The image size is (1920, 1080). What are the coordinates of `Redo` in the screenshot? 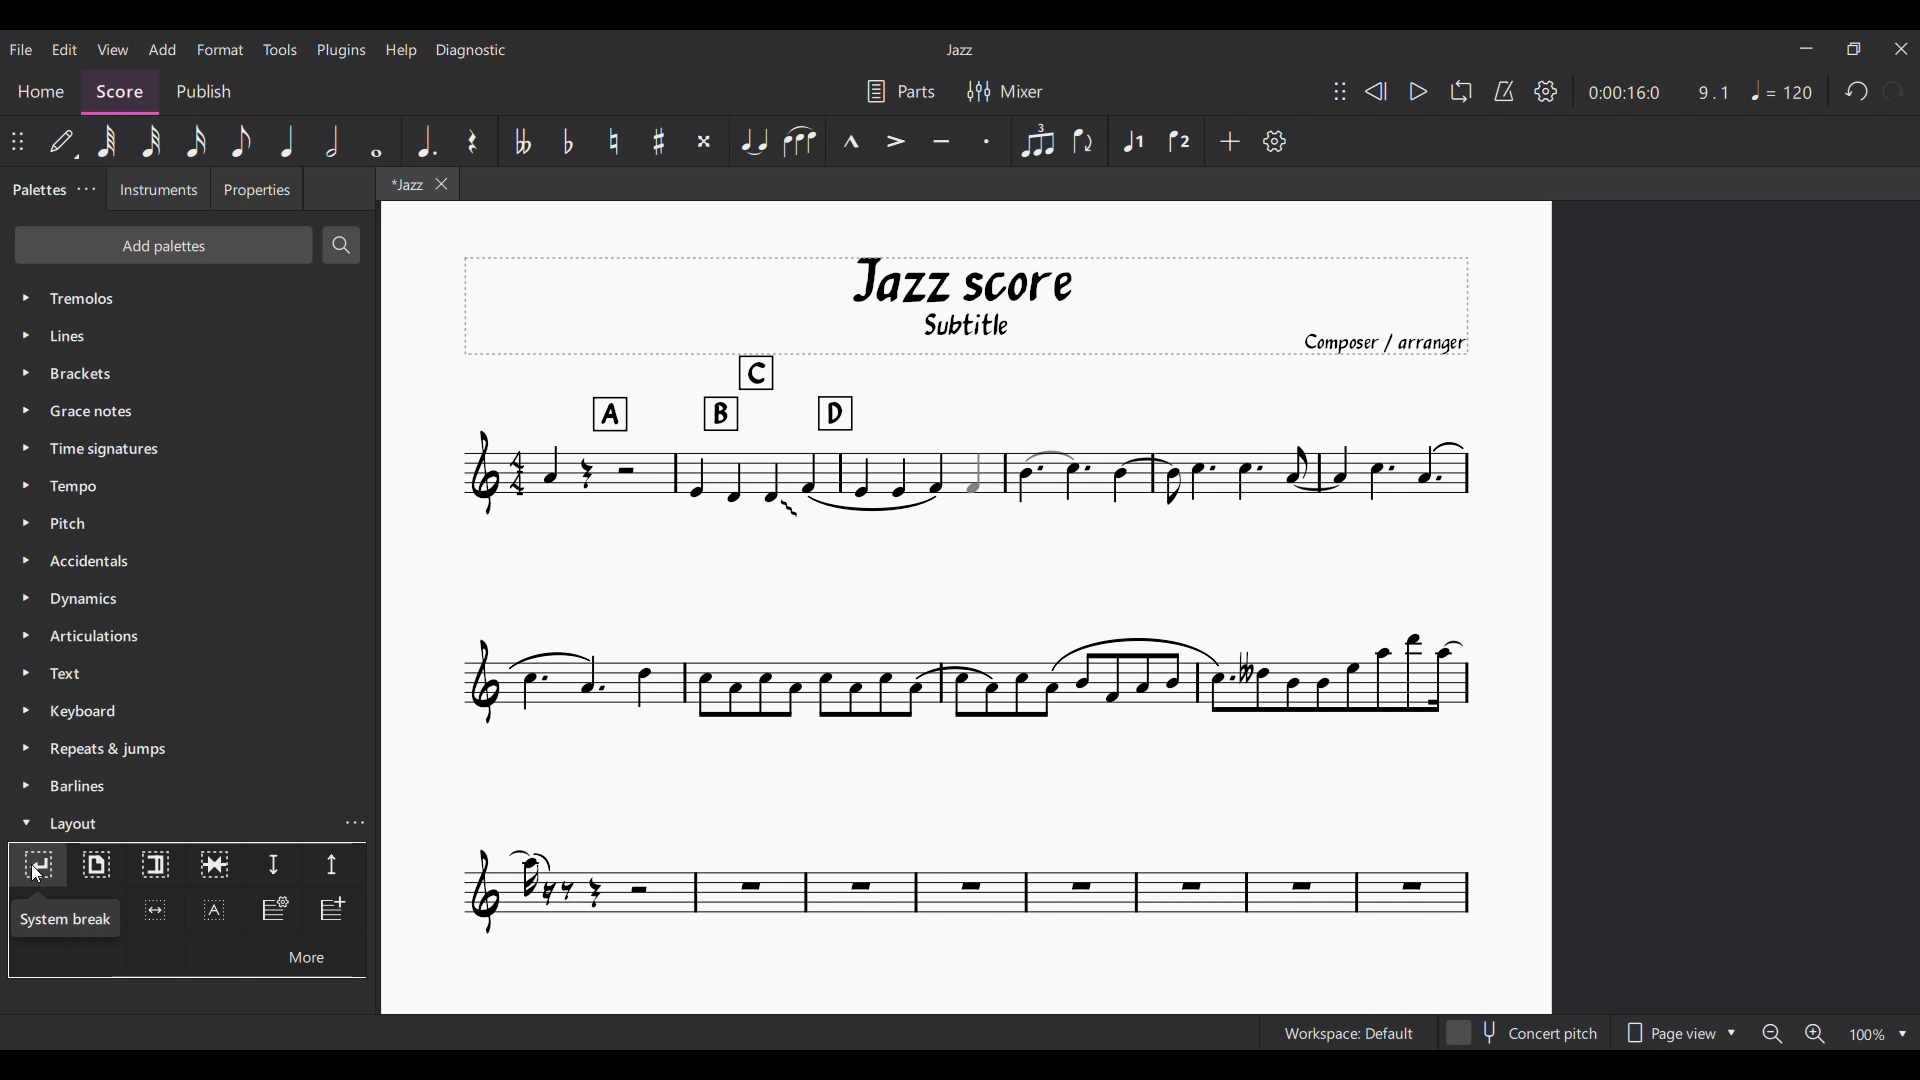 It's located at (1893, 90).